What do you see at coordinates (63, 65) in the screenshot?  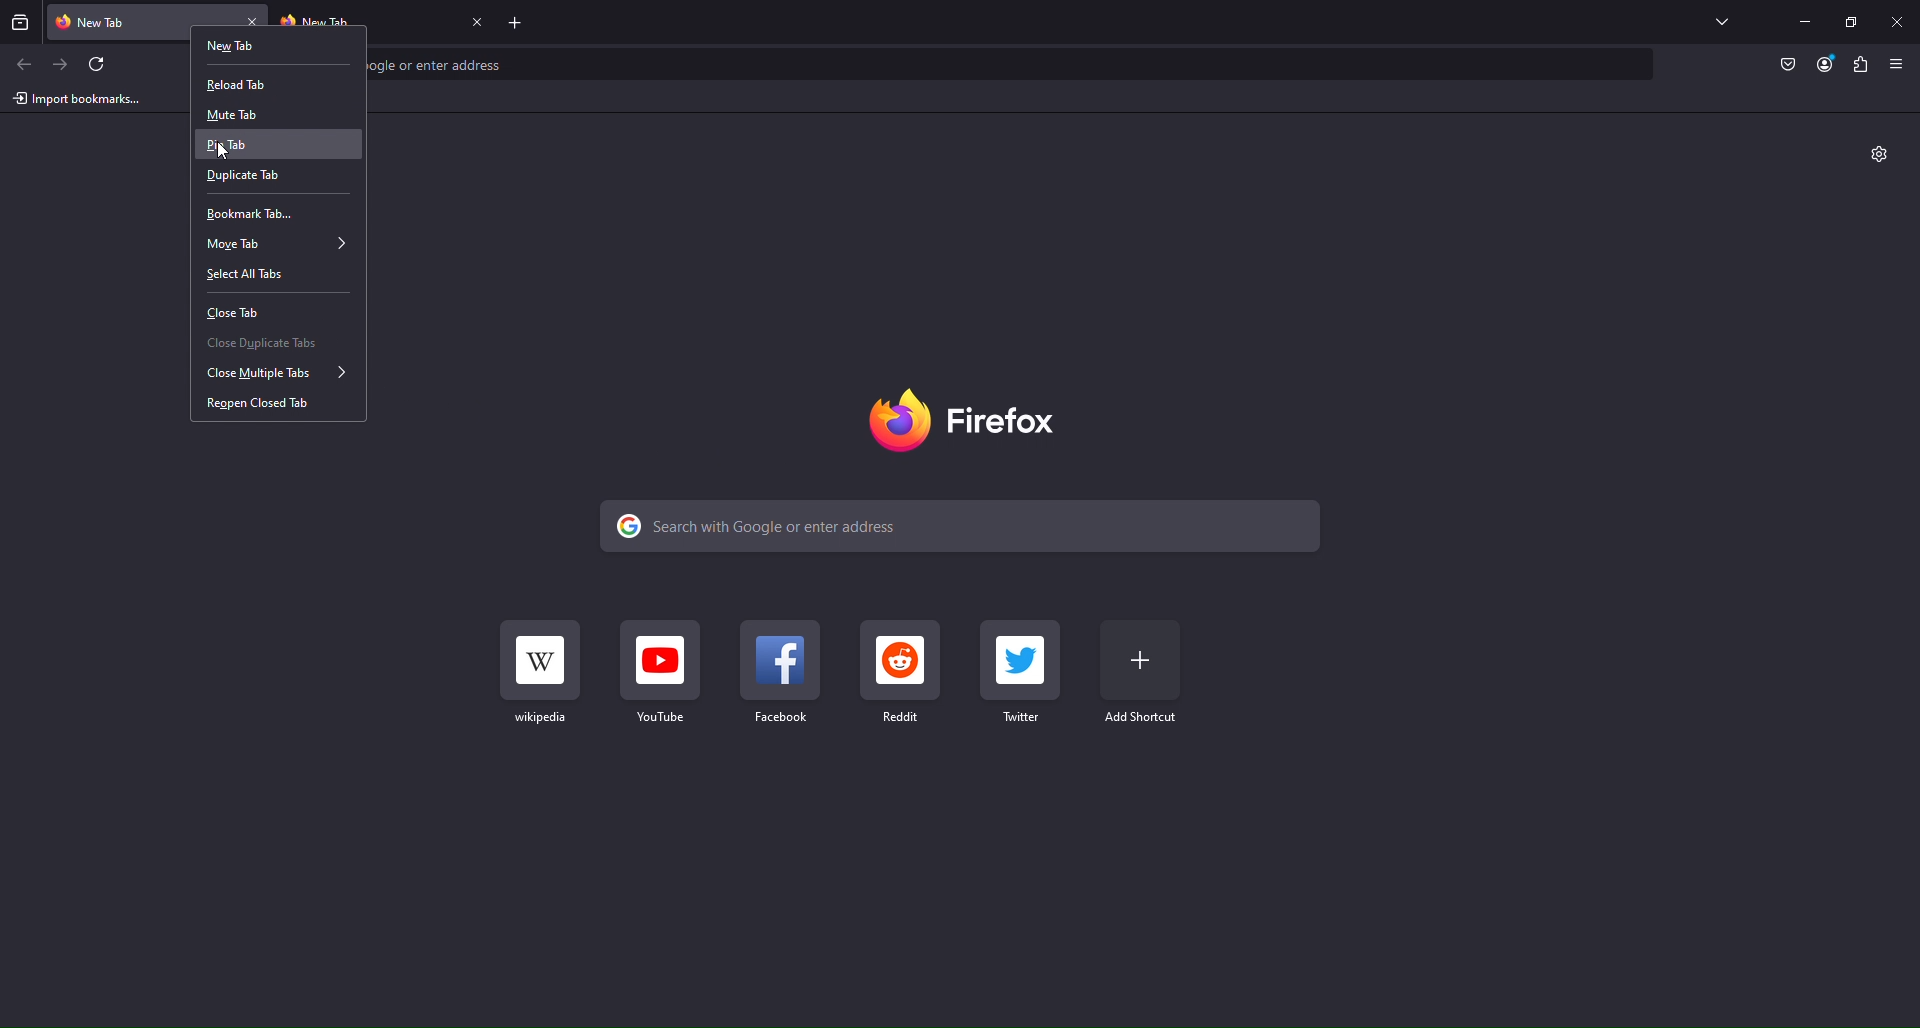 I see `Next` at bounding box center [63, 65].